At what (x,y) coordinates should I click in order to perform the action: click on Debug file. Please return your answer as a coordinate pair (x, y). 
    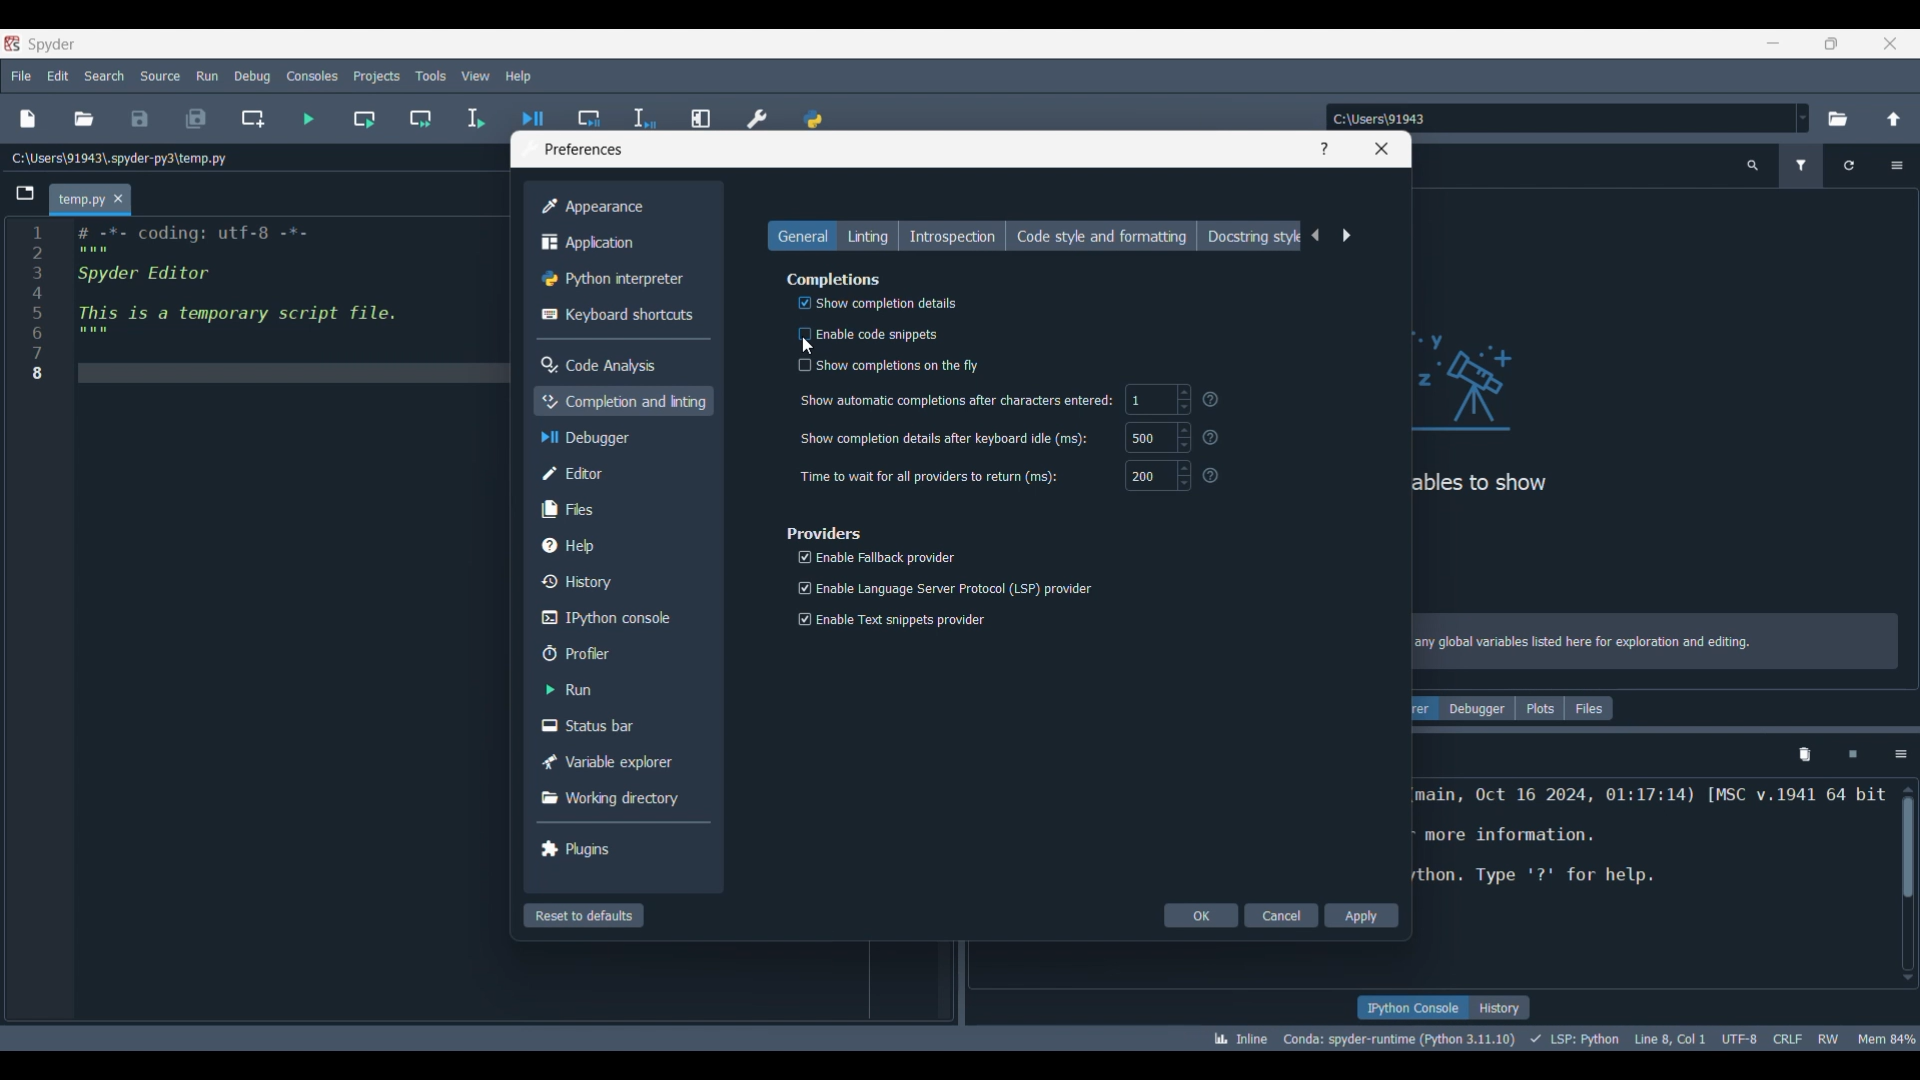
    Looking at the image, I should click on (533, 111).